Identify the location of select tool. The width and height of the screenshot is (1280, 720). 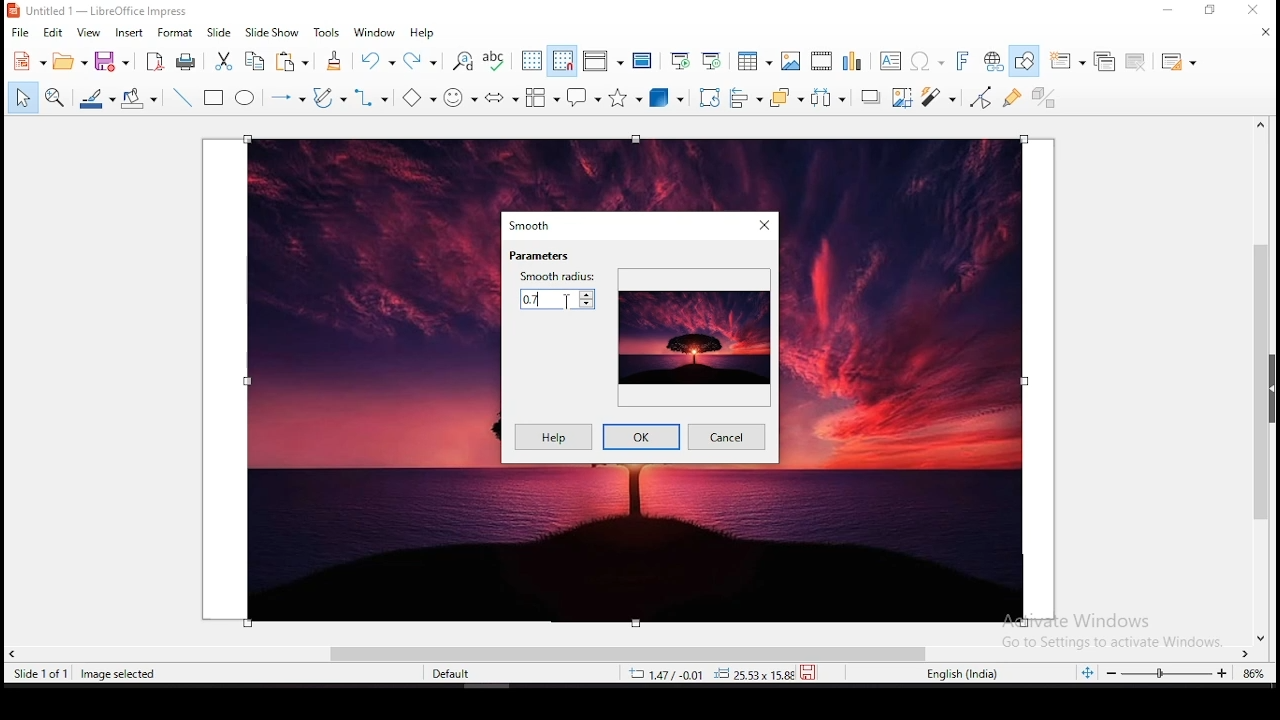
(20, 99).